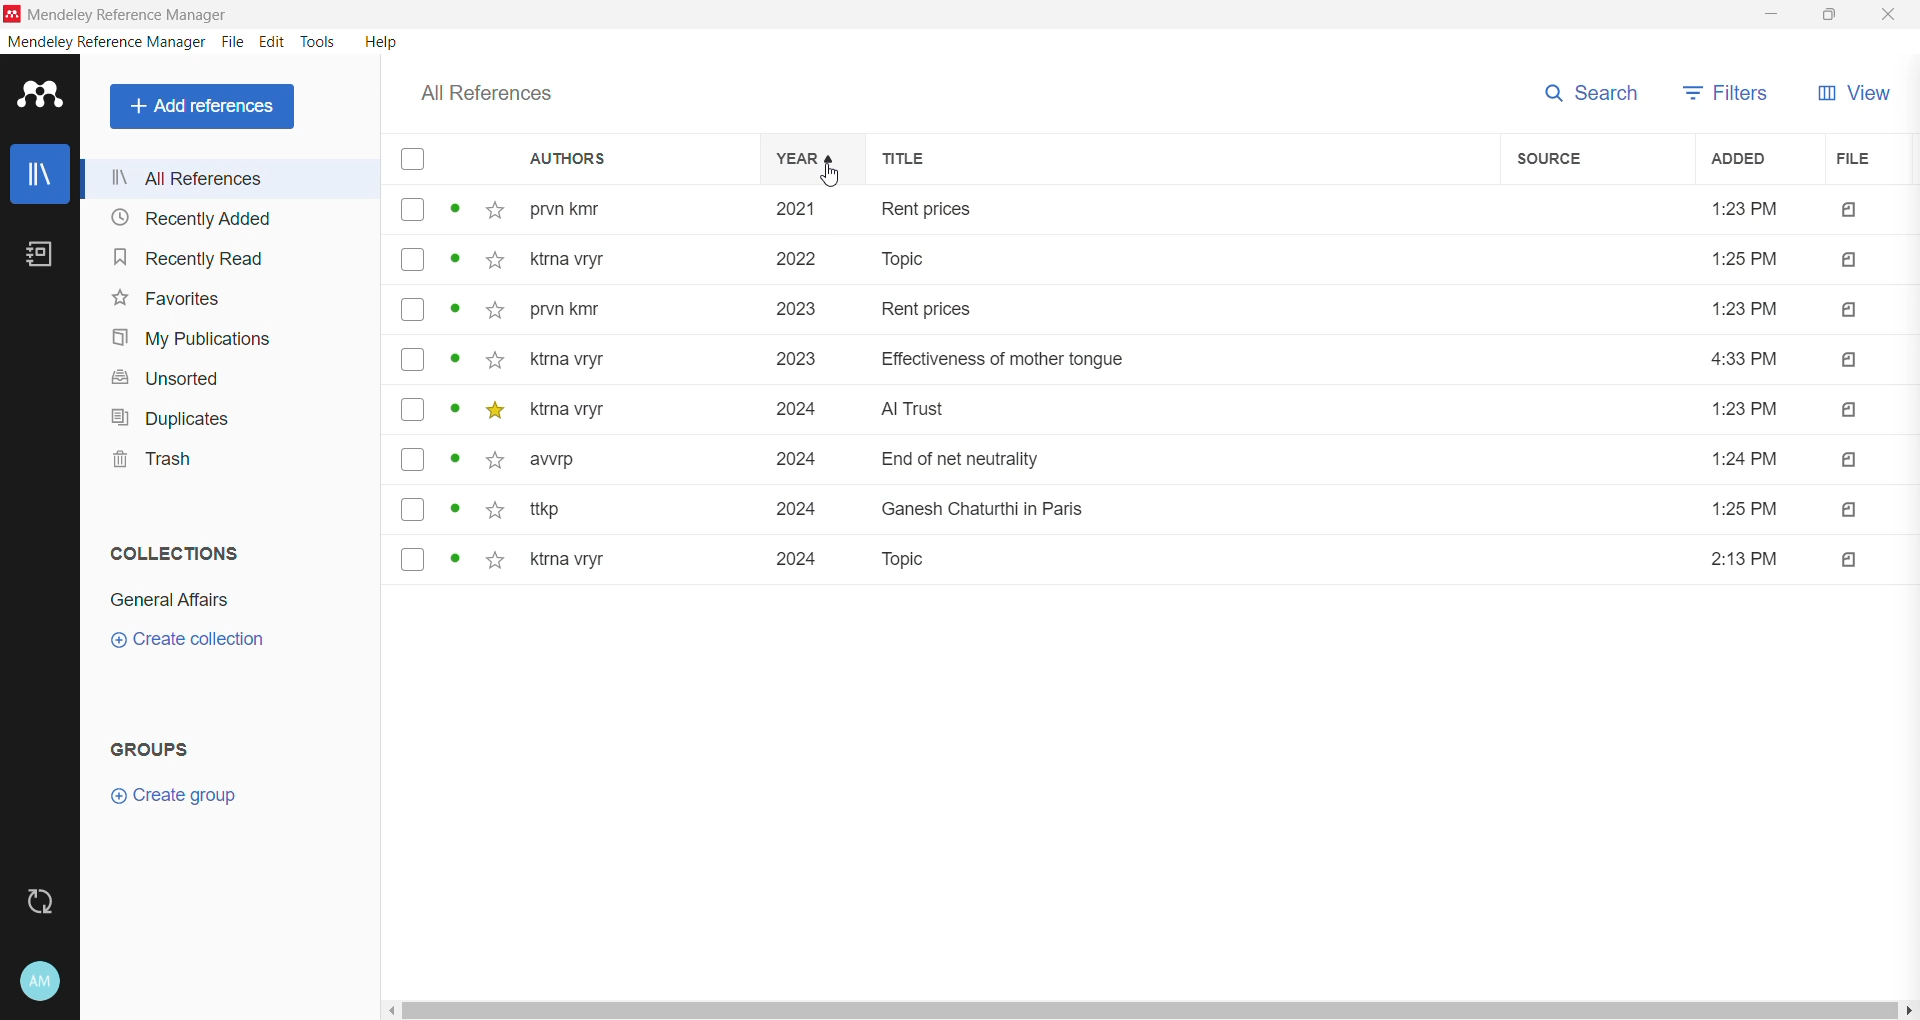 The height and width of the screenshot is (1020, 1920). I want to click on File type, so click(1851, 209).